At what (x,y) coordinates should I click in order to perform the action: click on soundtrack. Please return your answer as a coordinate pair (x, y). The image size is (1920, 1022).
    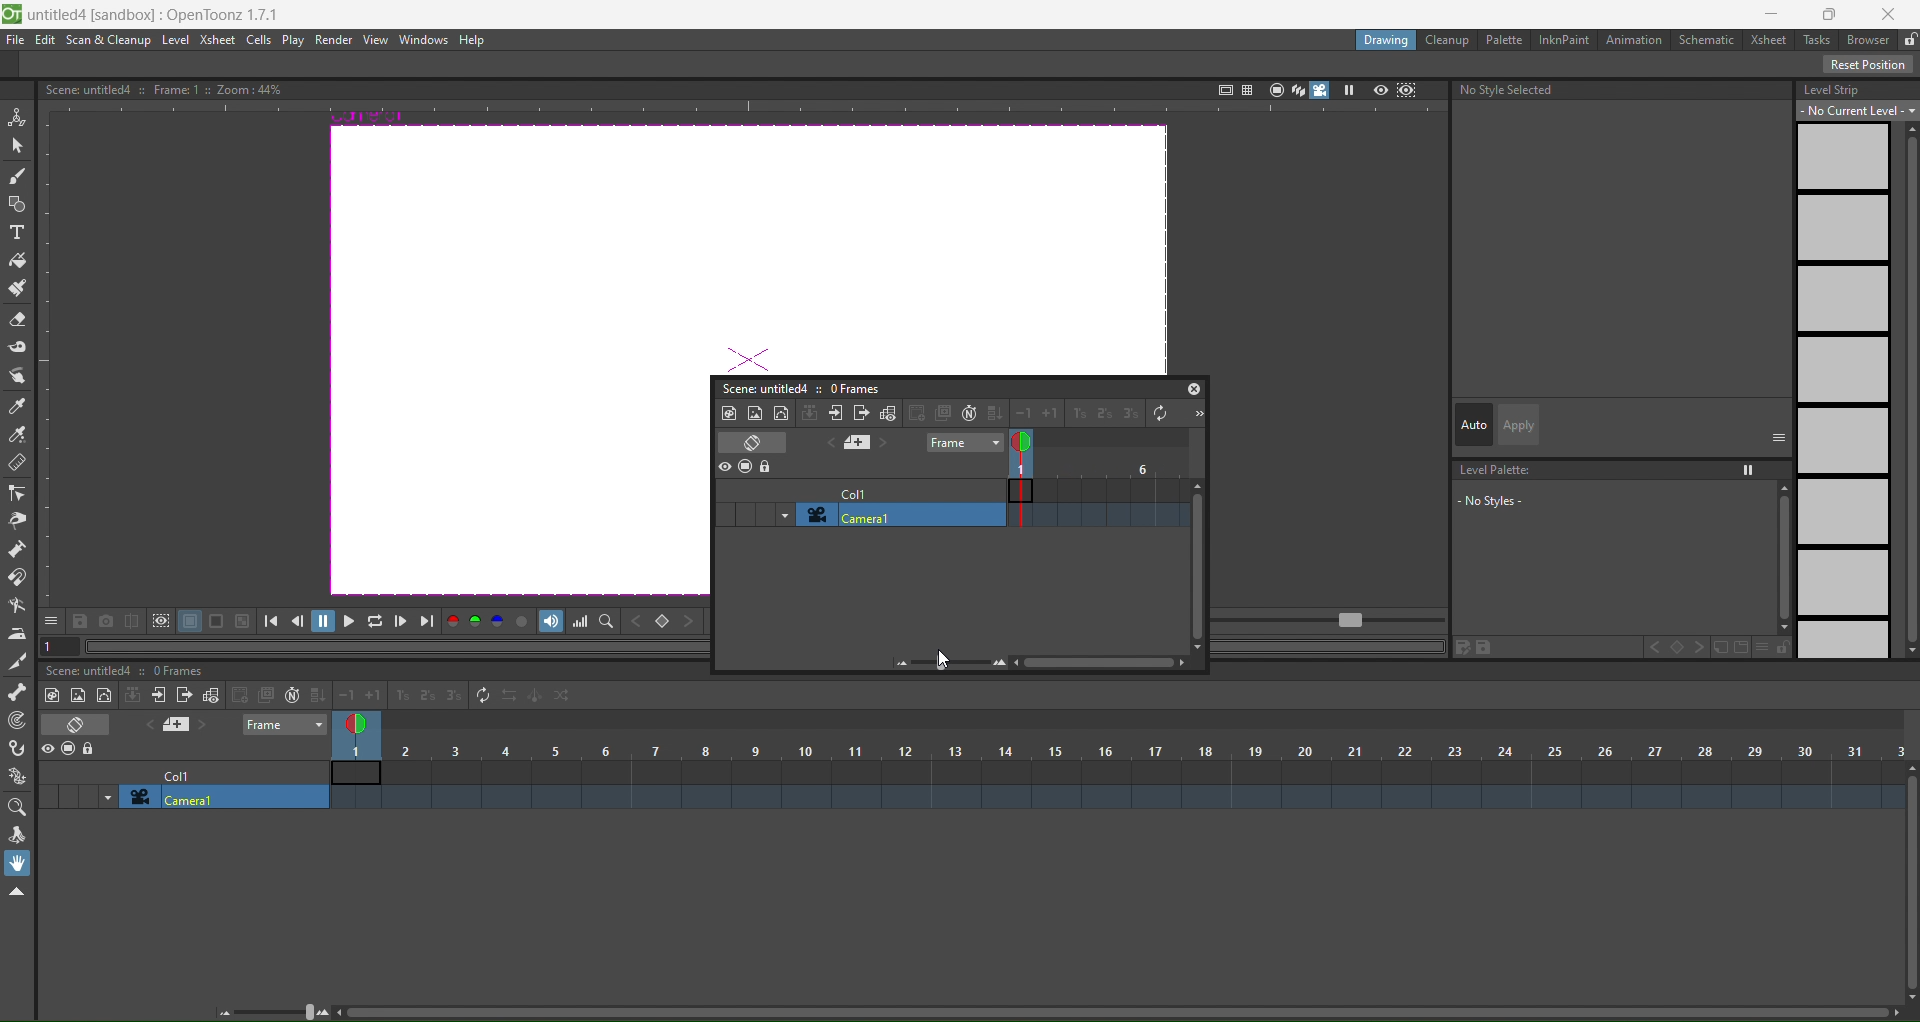
    Looking at the image, I should click on (552, 621).